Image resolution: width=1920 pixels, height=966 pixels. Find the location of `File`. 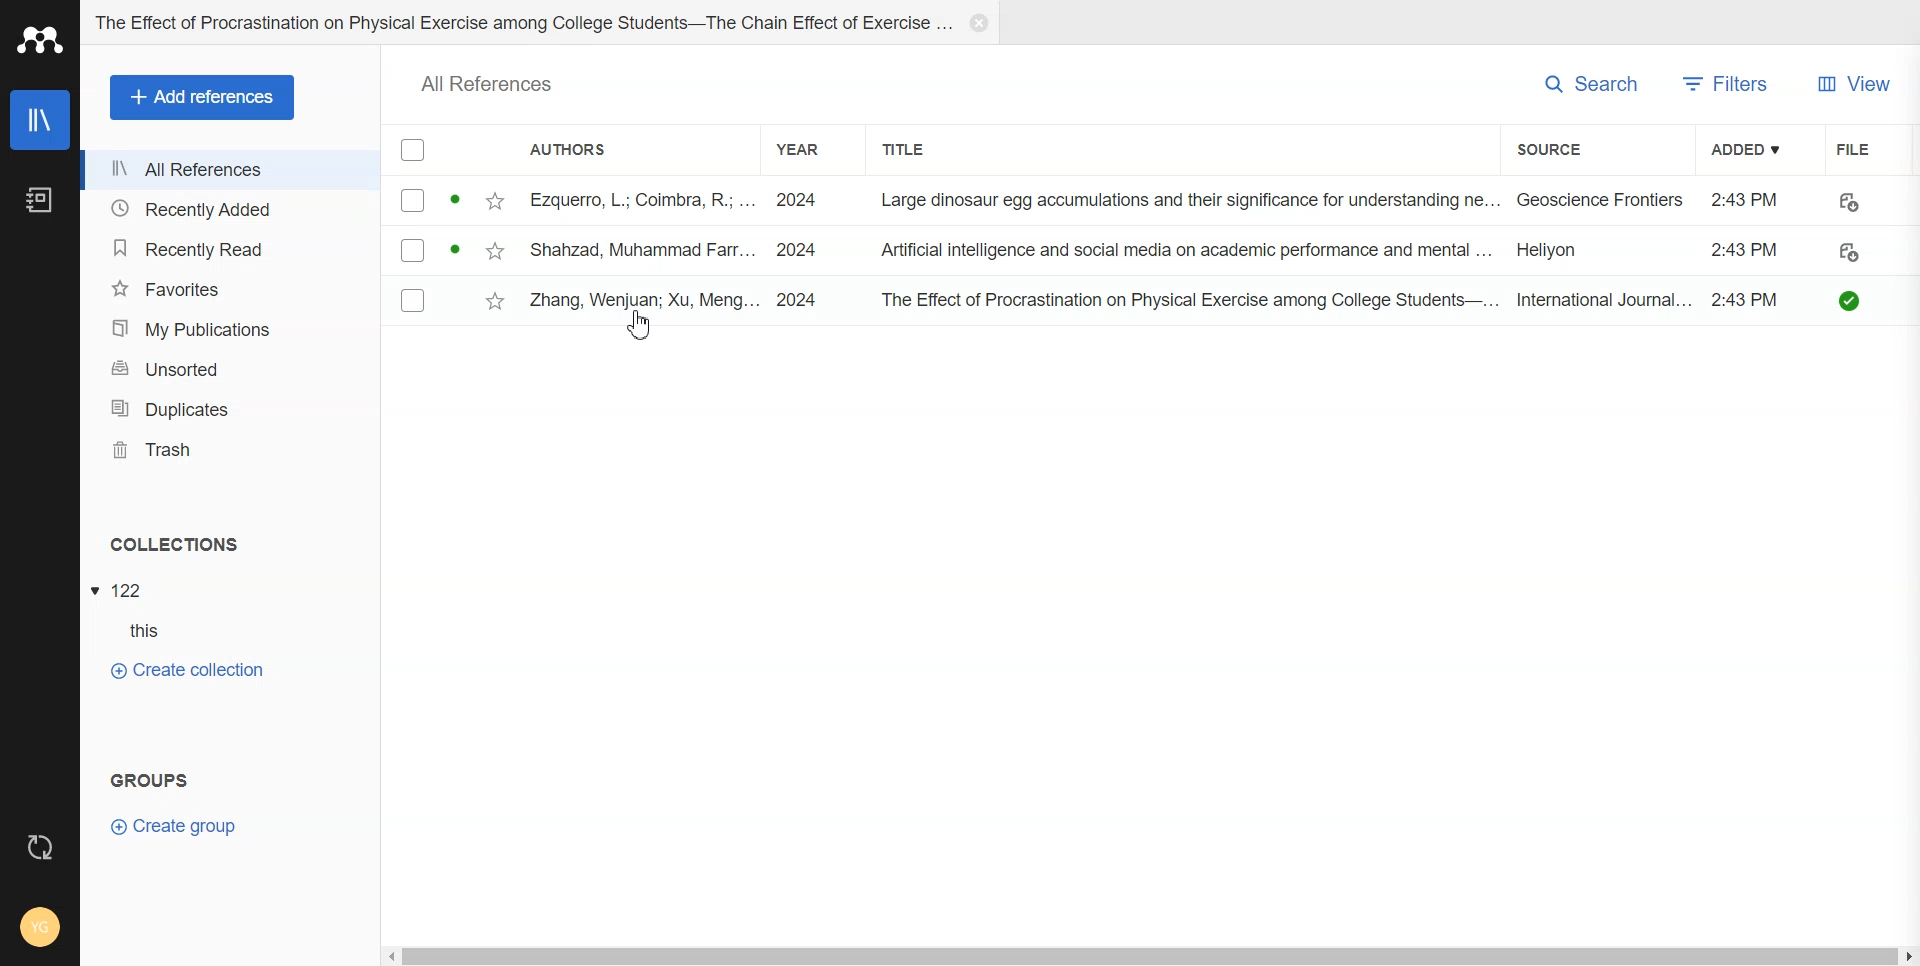

File is located at coordinates (121, 589).